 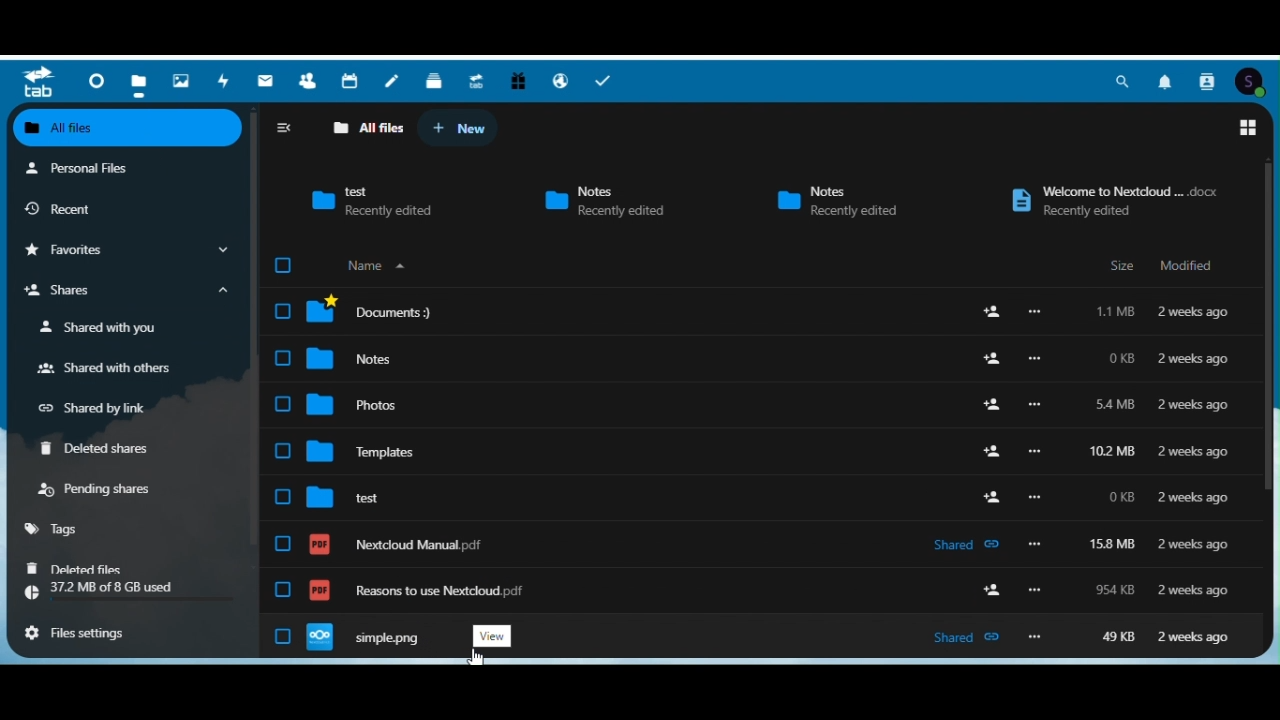 I want to click on documents:), so click(x=371, y=310).